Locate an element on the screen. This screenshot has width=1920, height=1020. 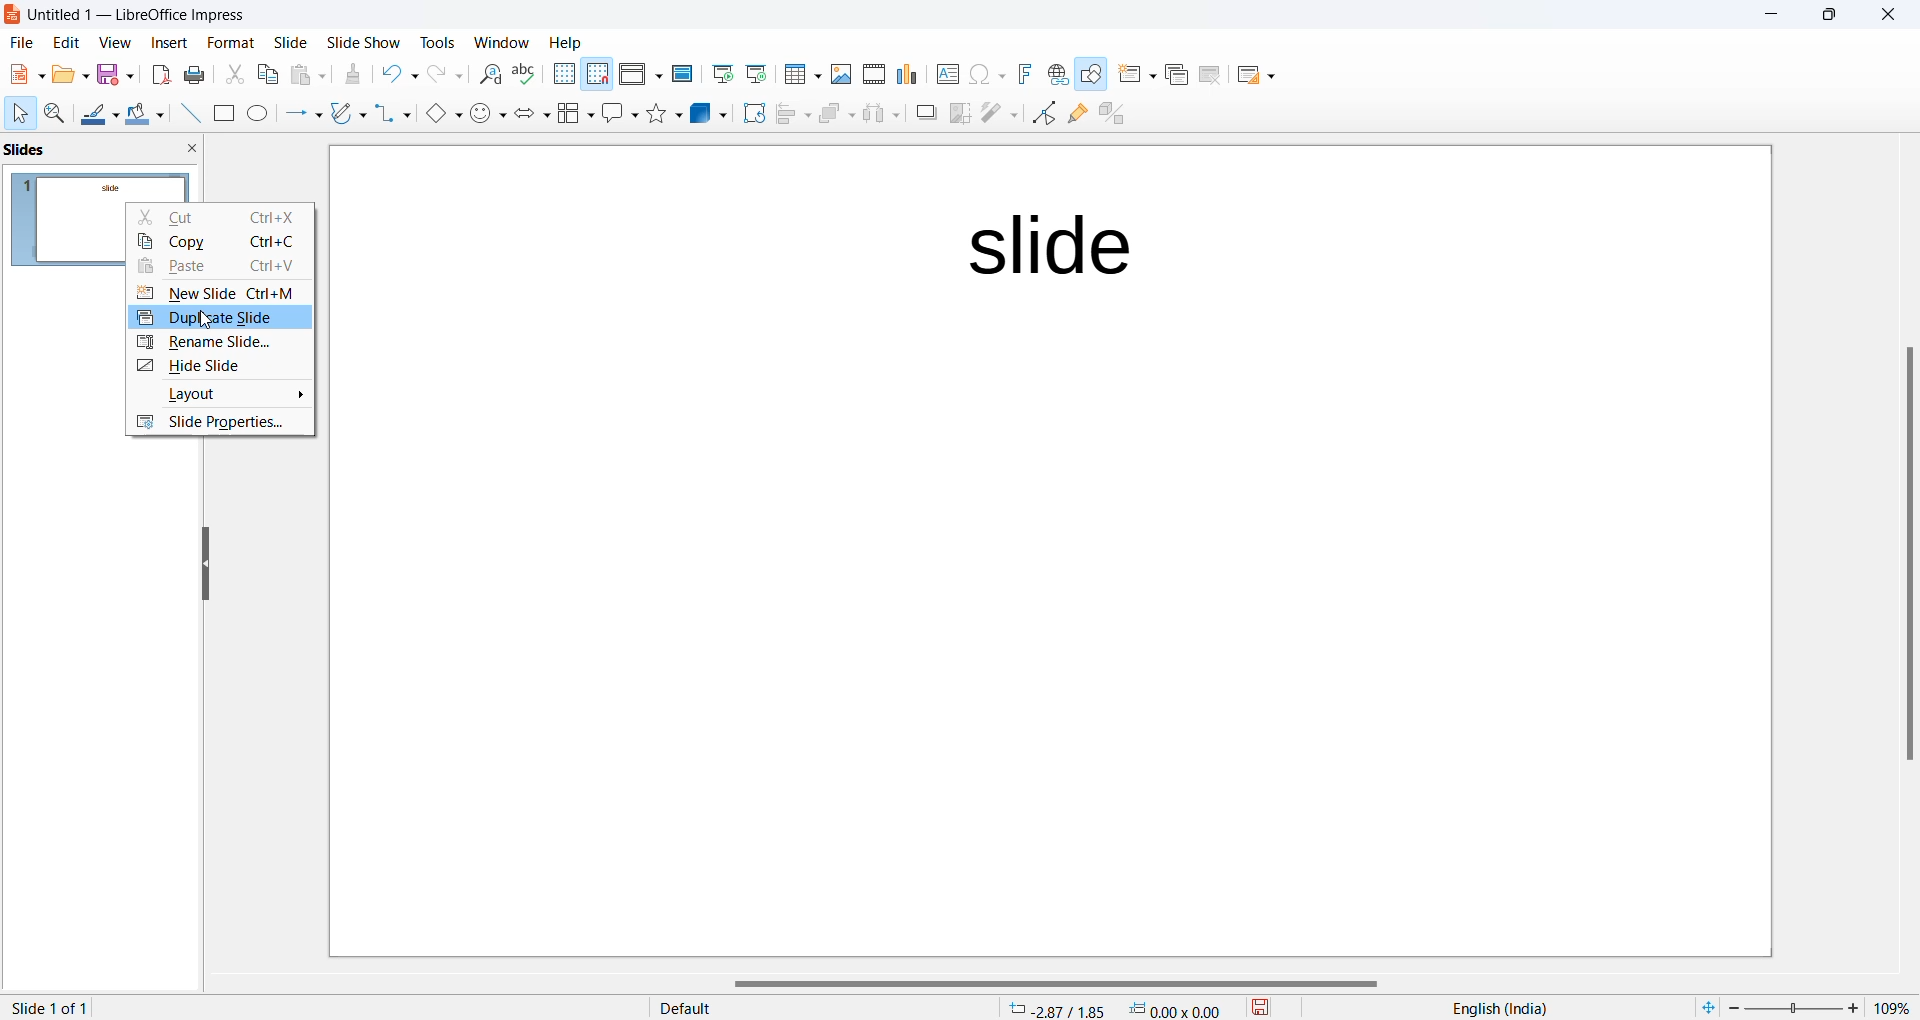
hide slide is located at coordinates (223, 366).